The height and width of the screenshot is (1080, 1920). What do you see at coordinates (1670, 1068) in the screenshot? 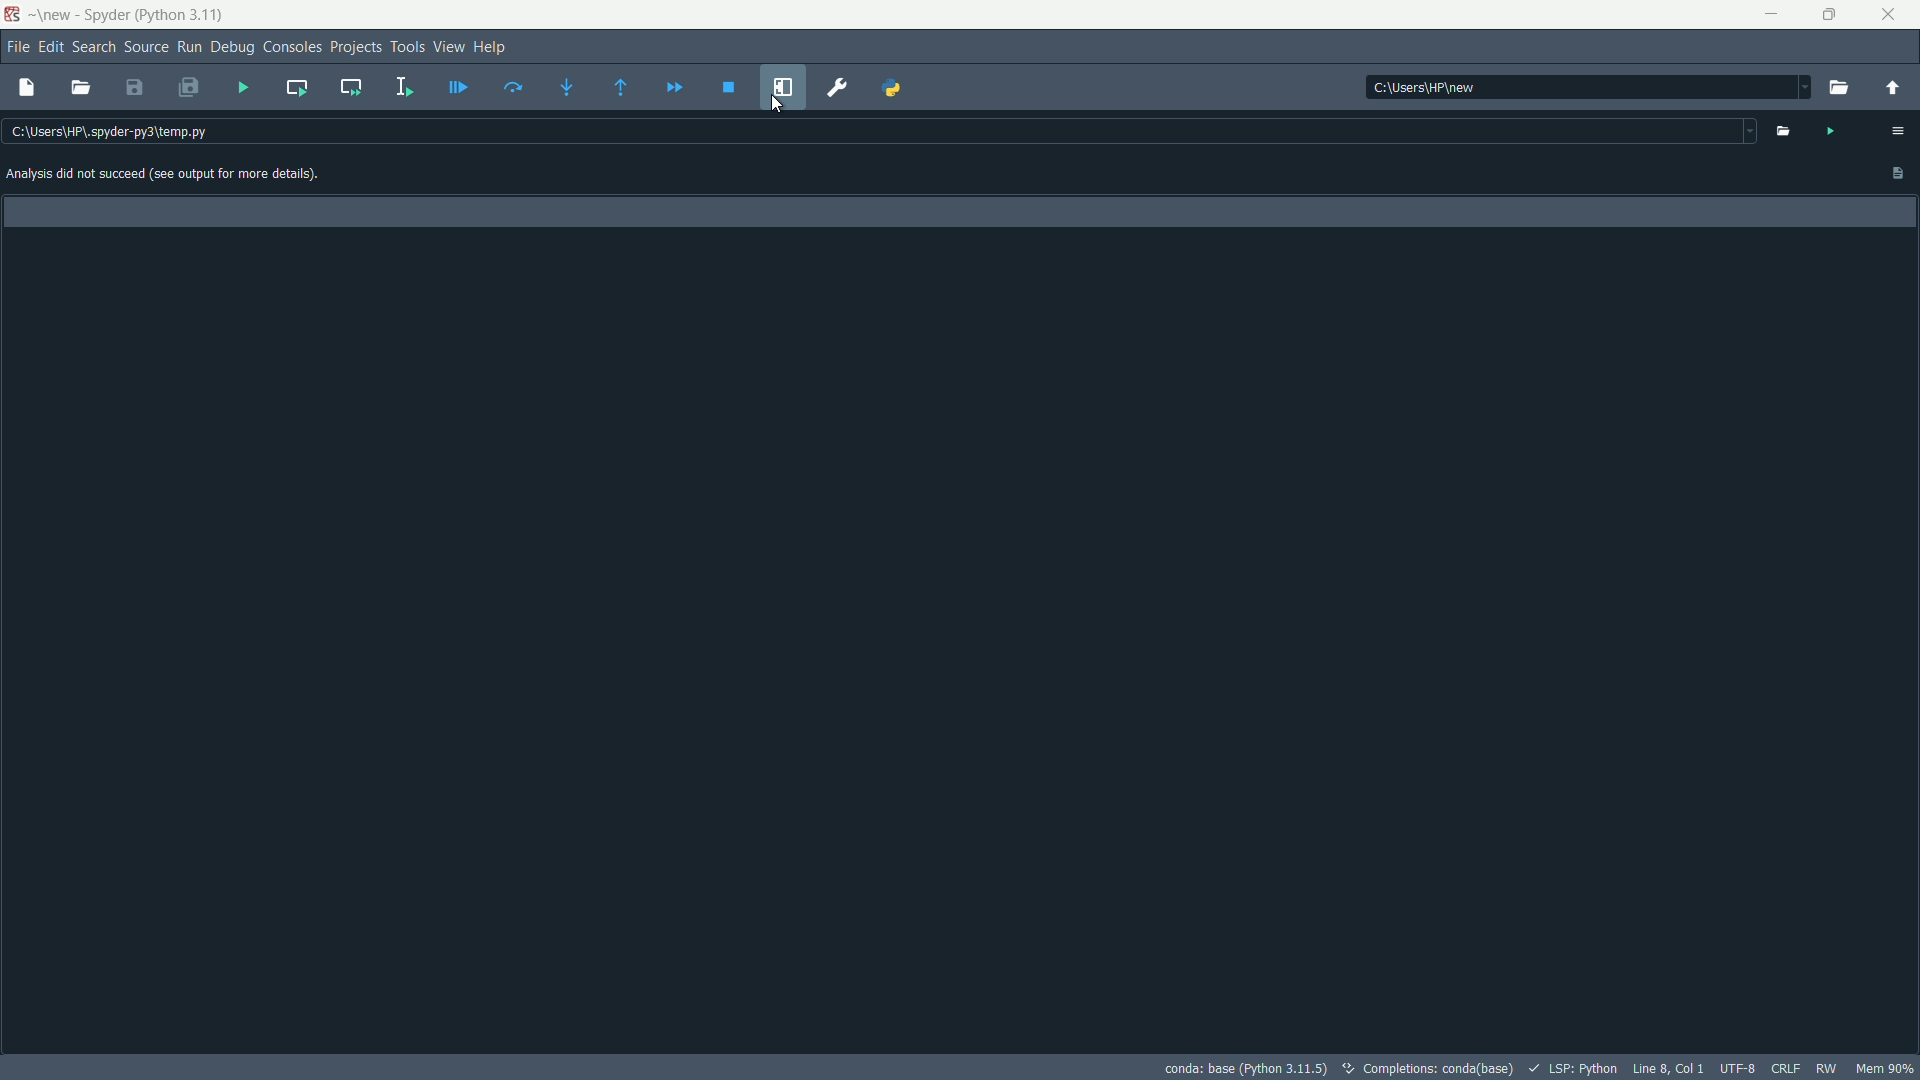
I see `Line 8, Col 1` at bounding box center [1670, 1068].